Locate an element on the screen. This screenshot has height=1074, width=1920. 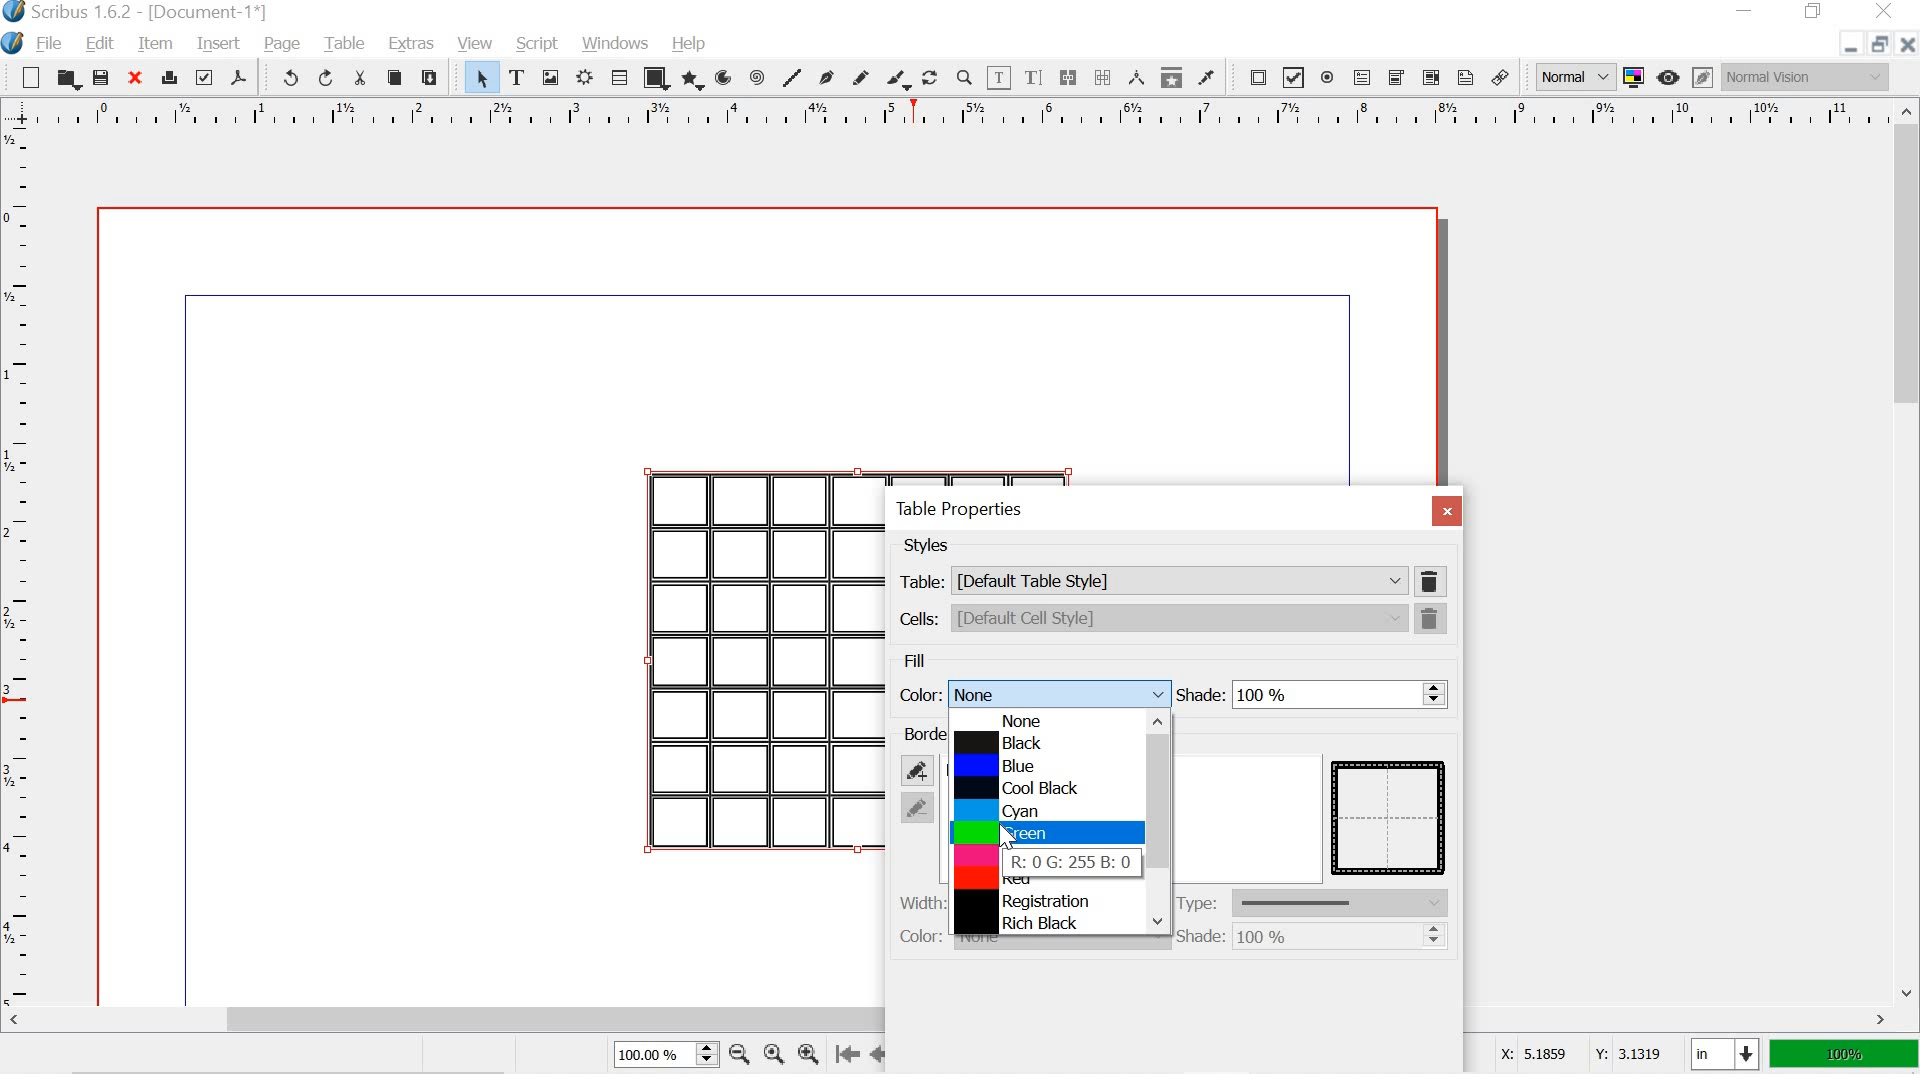
table is located at coordinates (344, 42).